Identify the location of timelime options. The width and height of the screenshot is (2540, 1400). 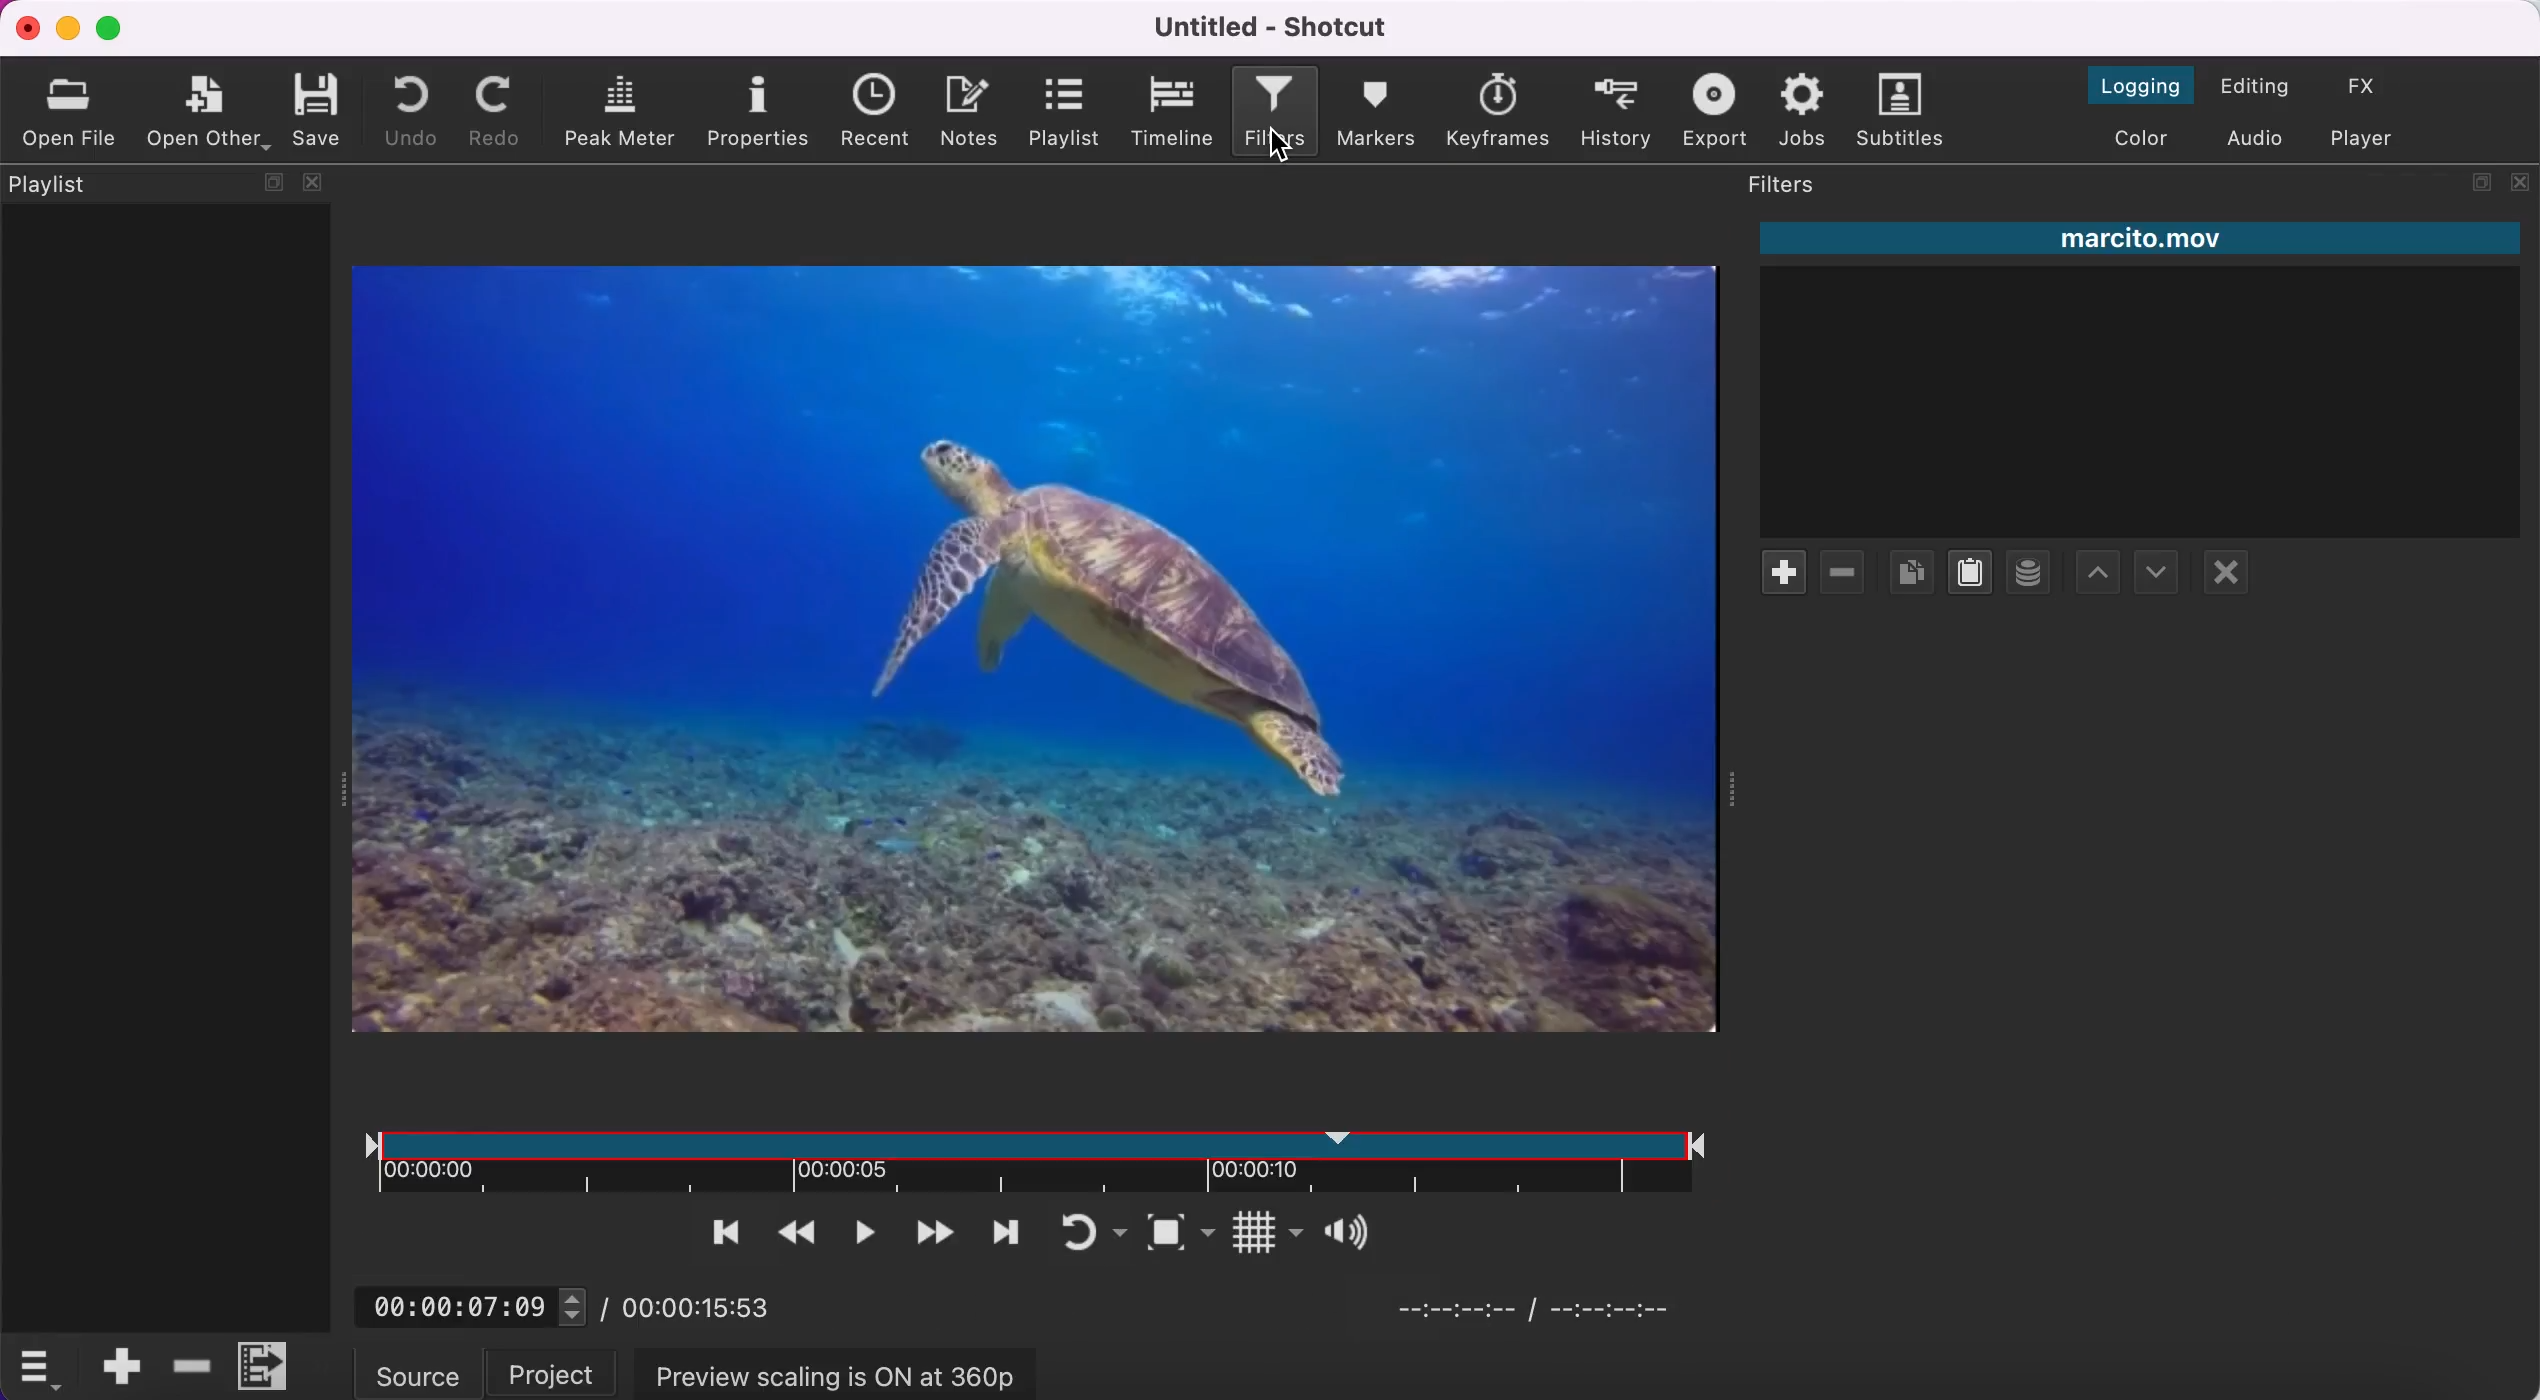
(41, 1368).